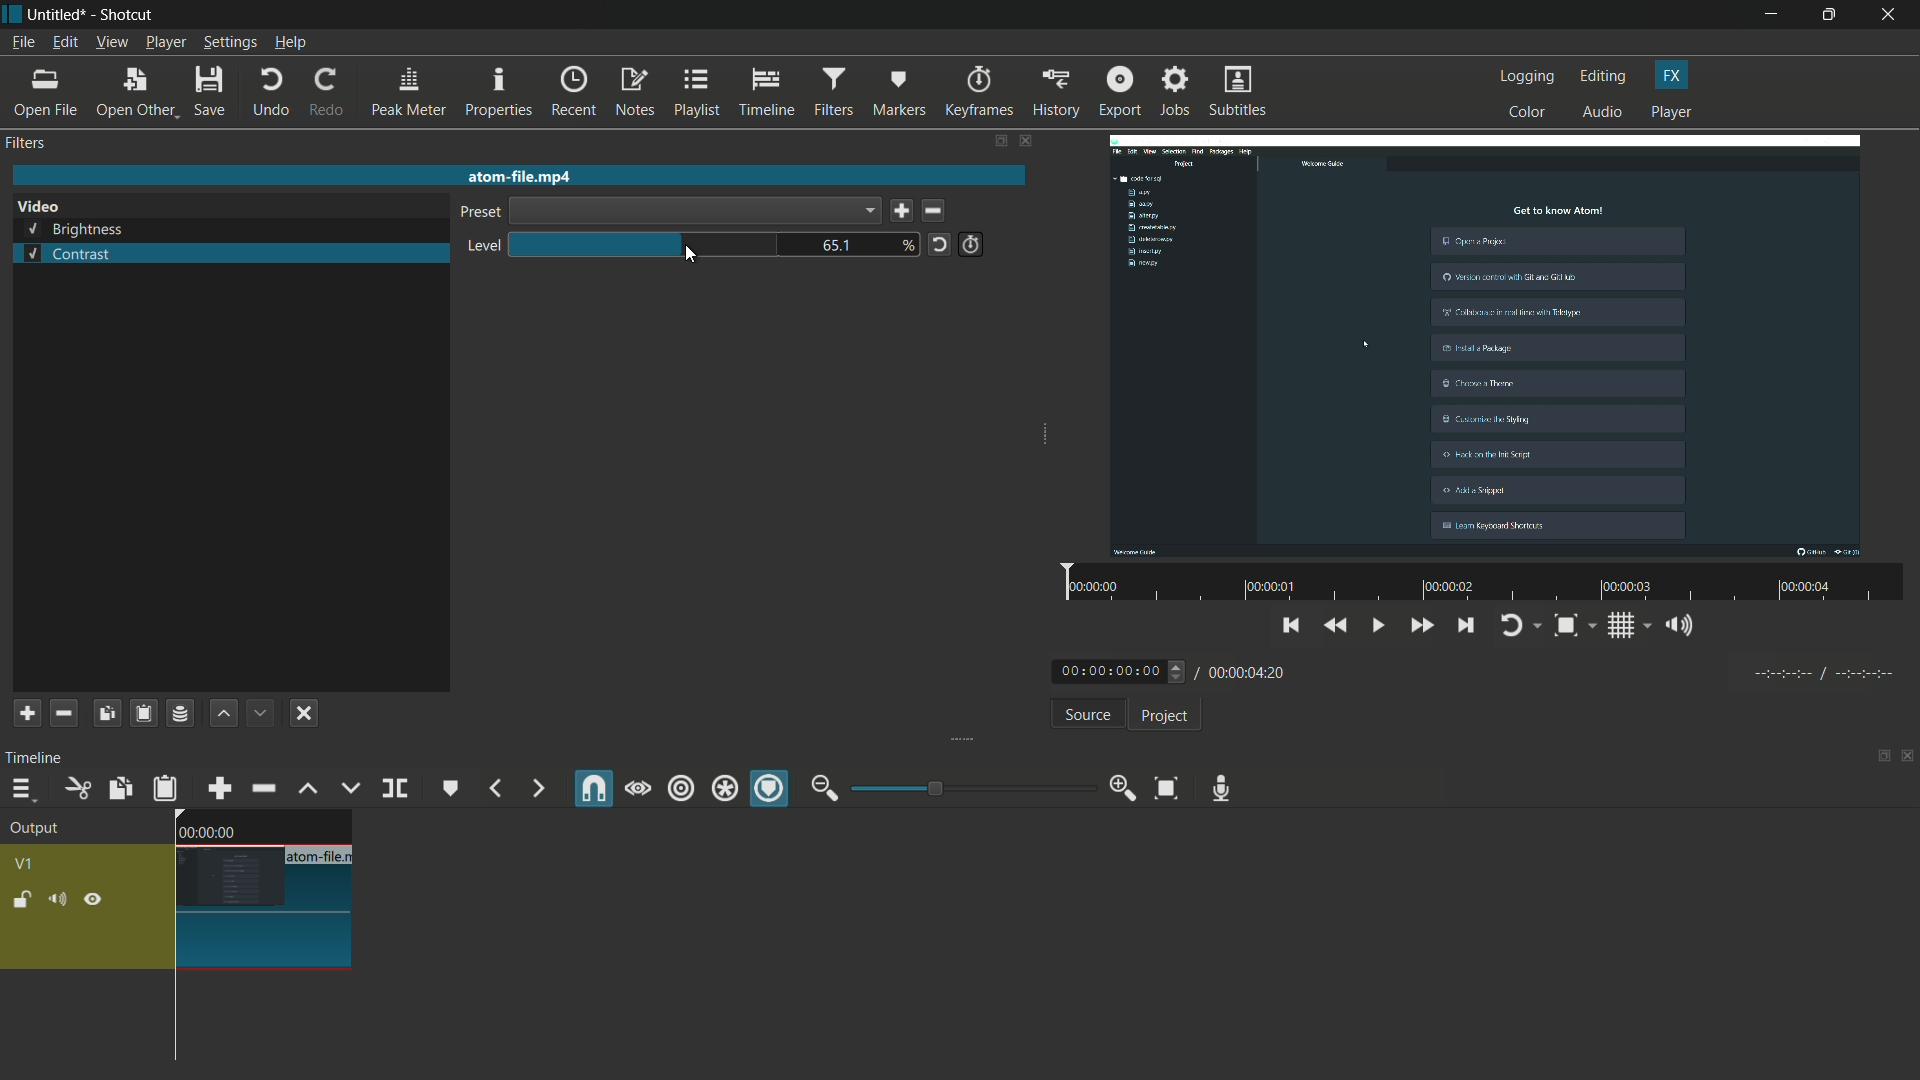  What do you see at coordinates (41, 830) in the screenshot?
I see `output` at bounding box center [41, 830].